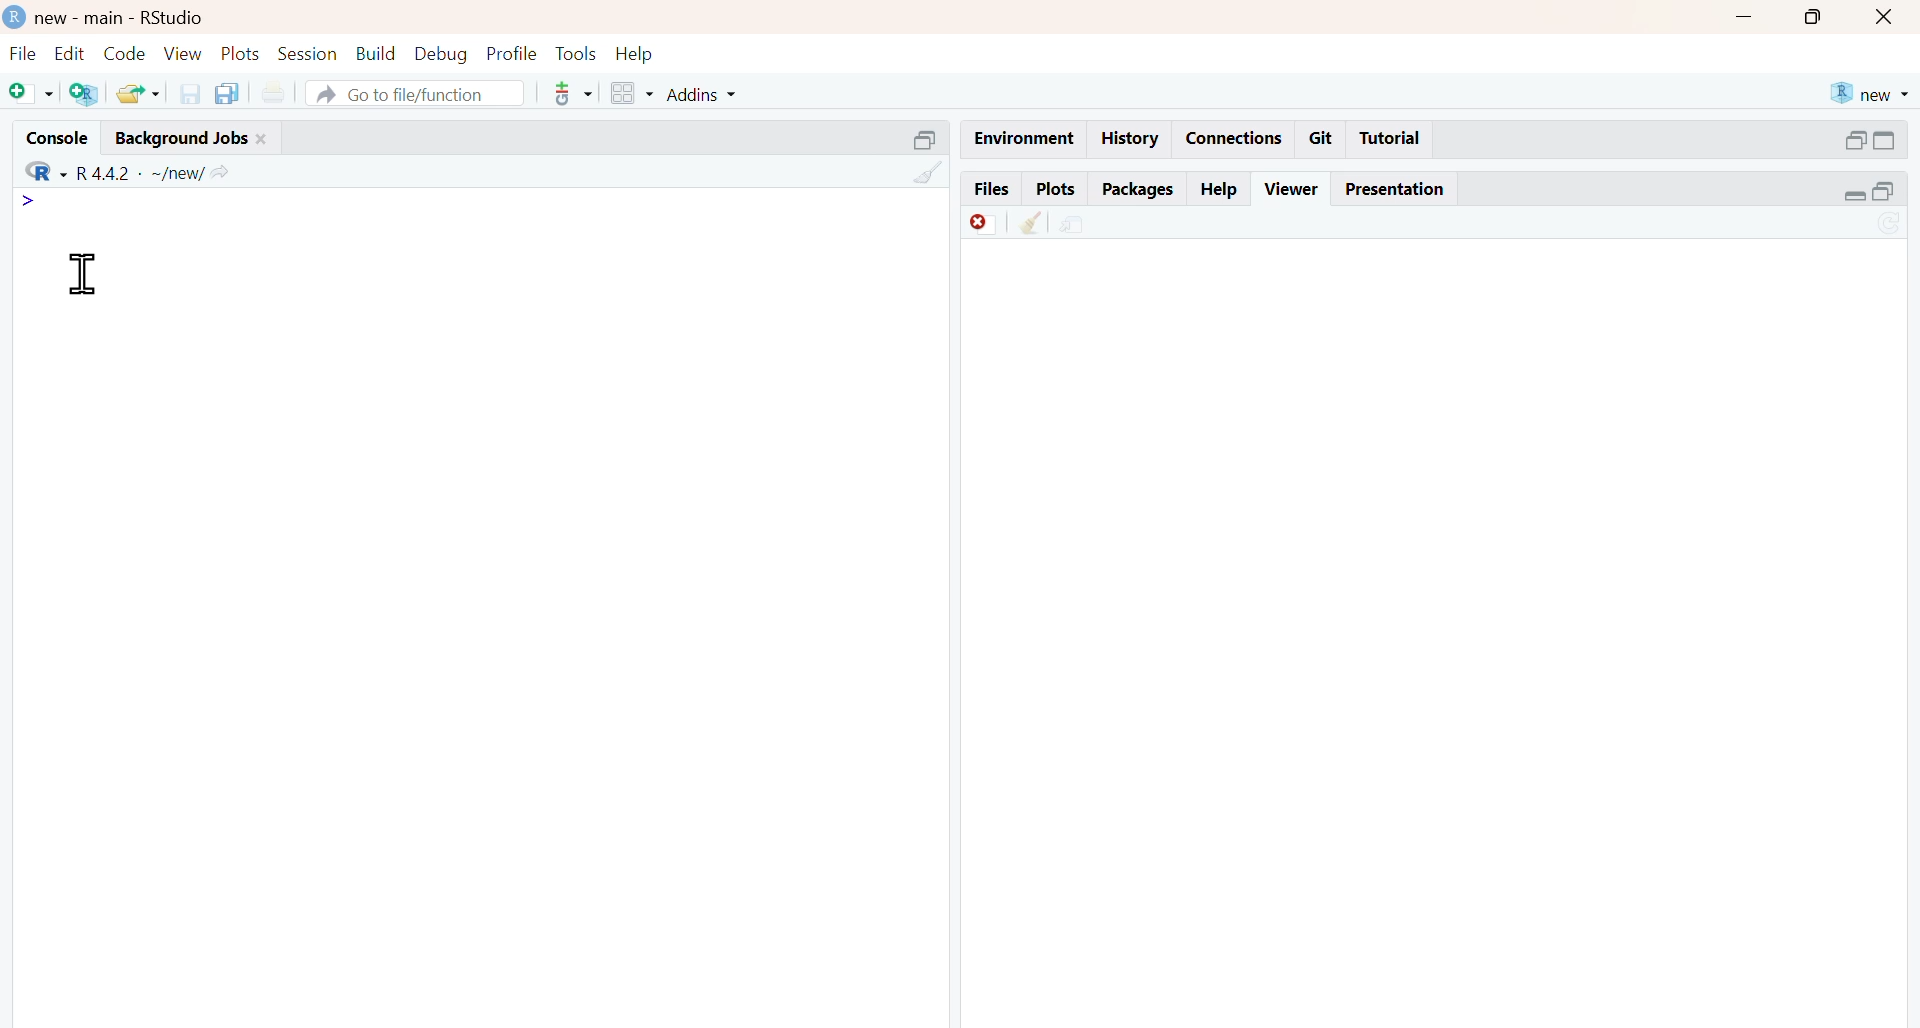  Describe the element at coordinates (1744, 15) in the screenshot. I see `Minimise` at that location.